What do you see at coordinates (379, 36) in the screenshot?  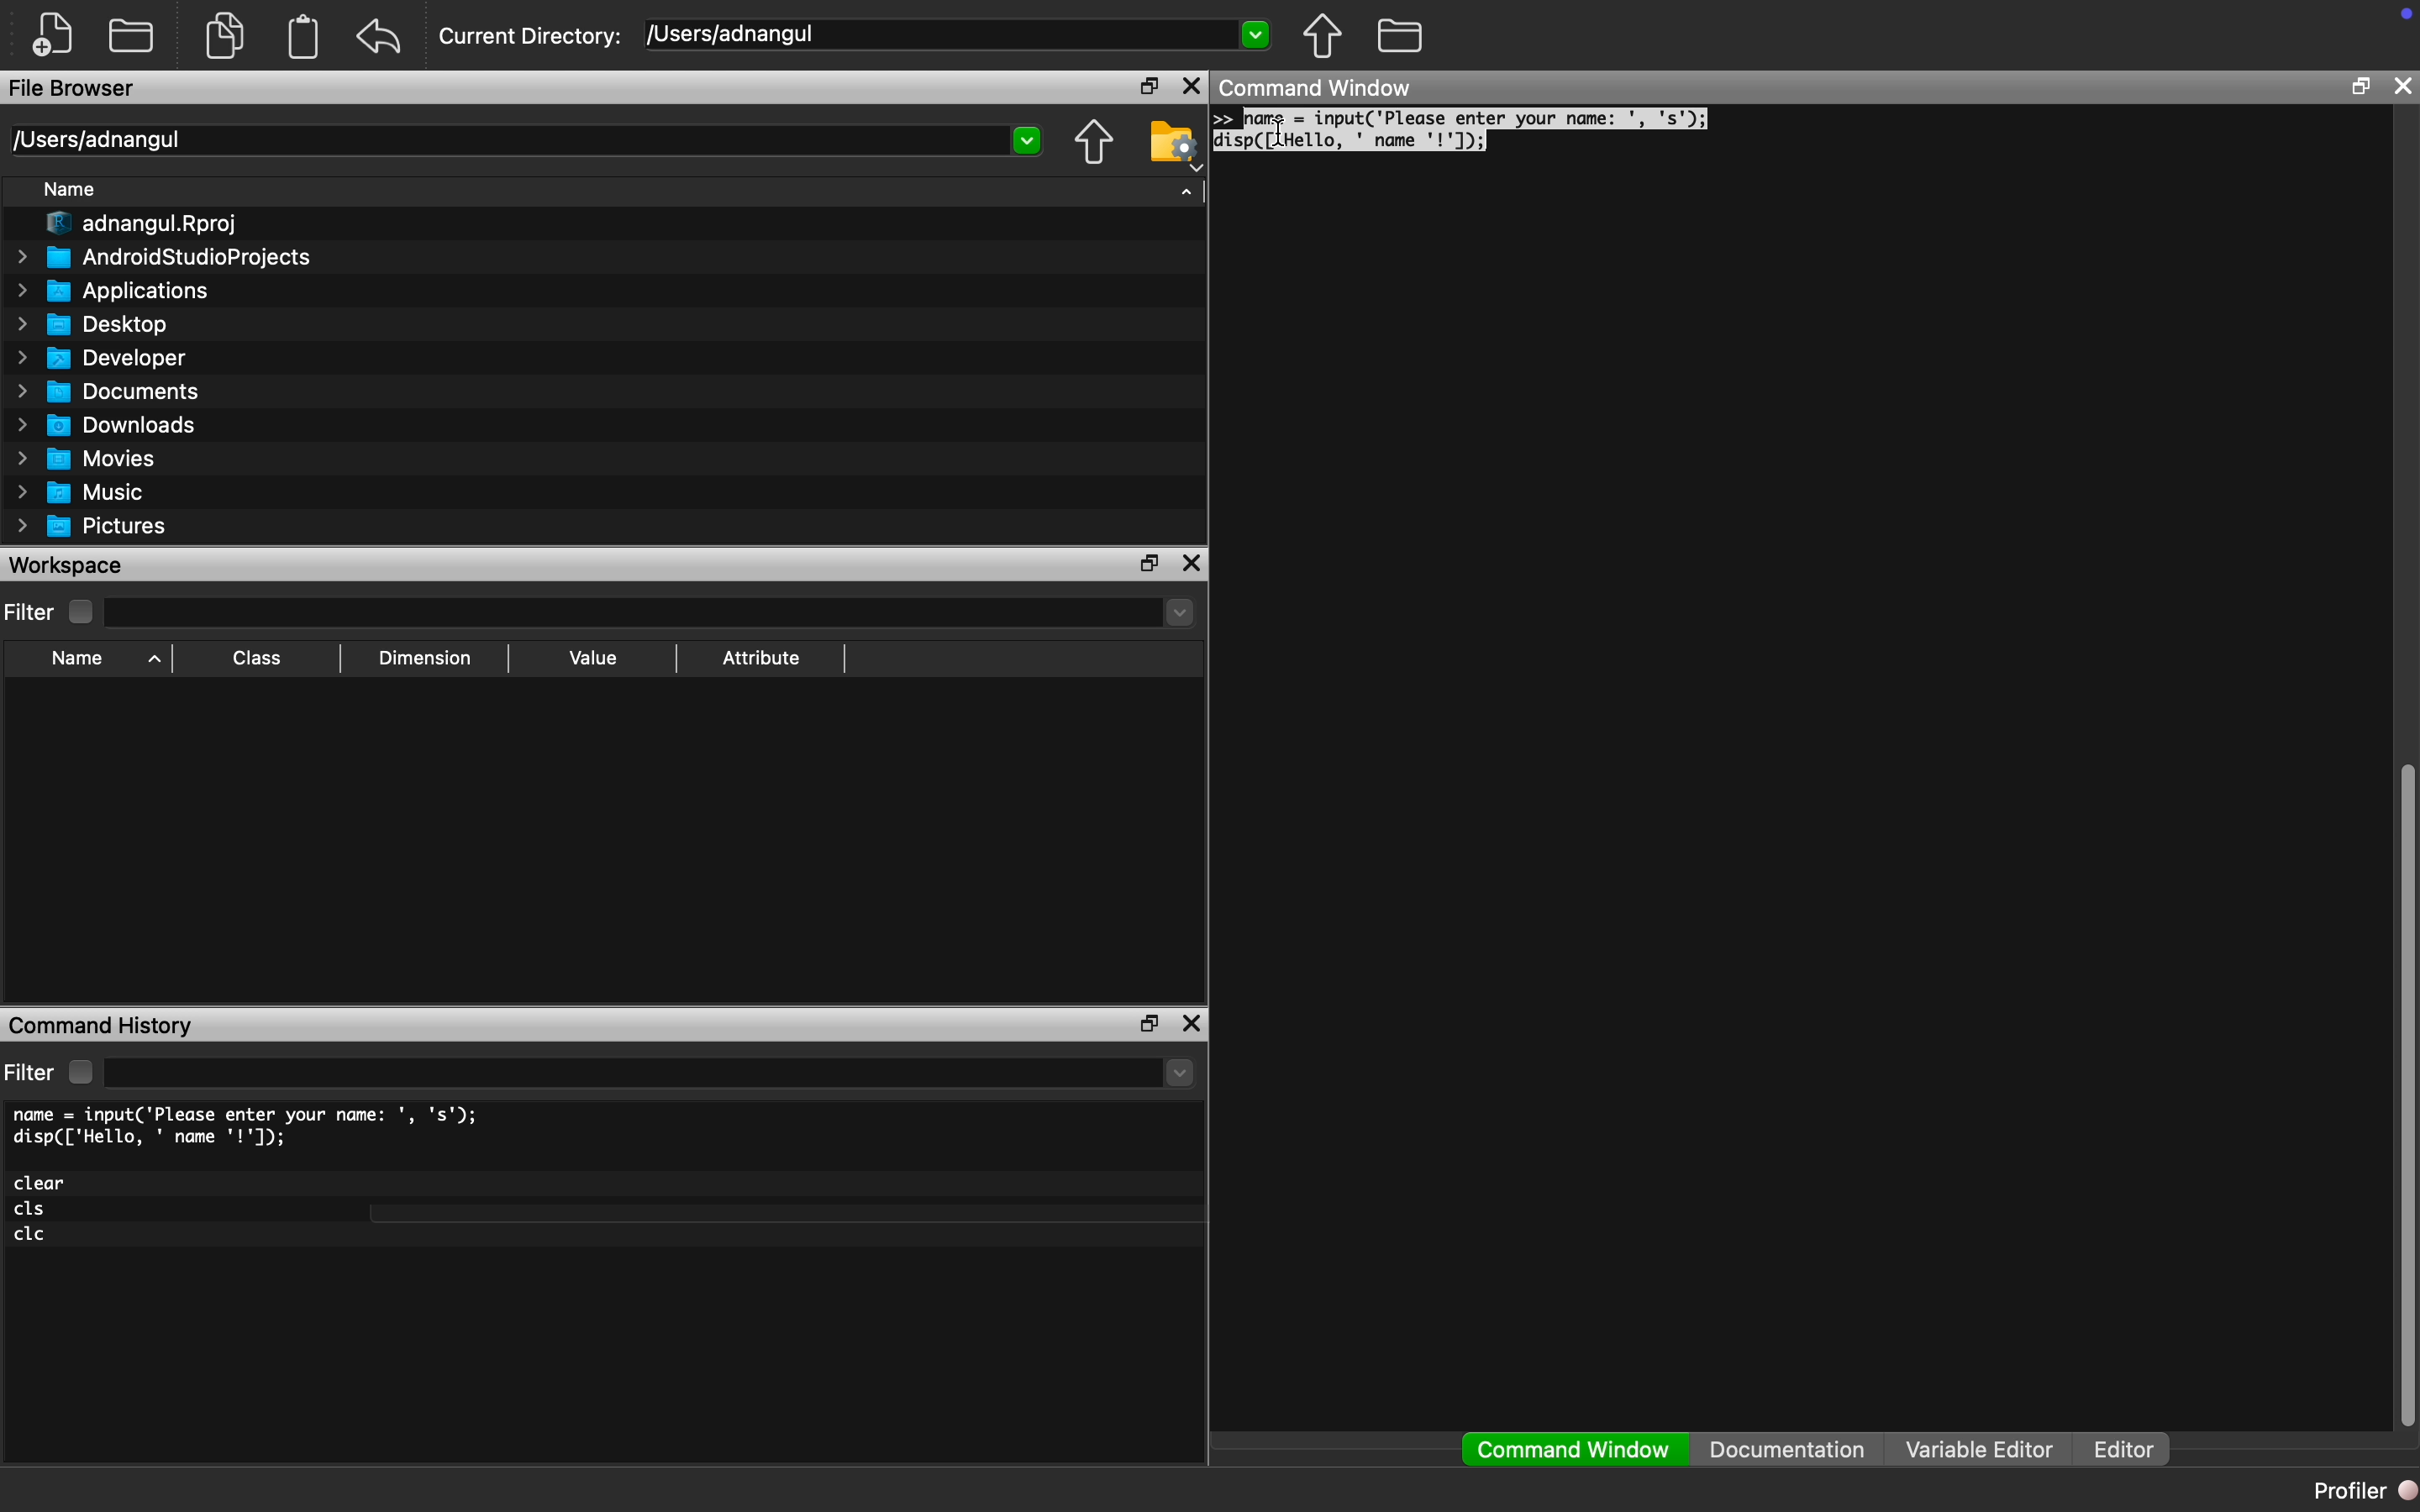 I see `back` at bounding box center [379, 36].